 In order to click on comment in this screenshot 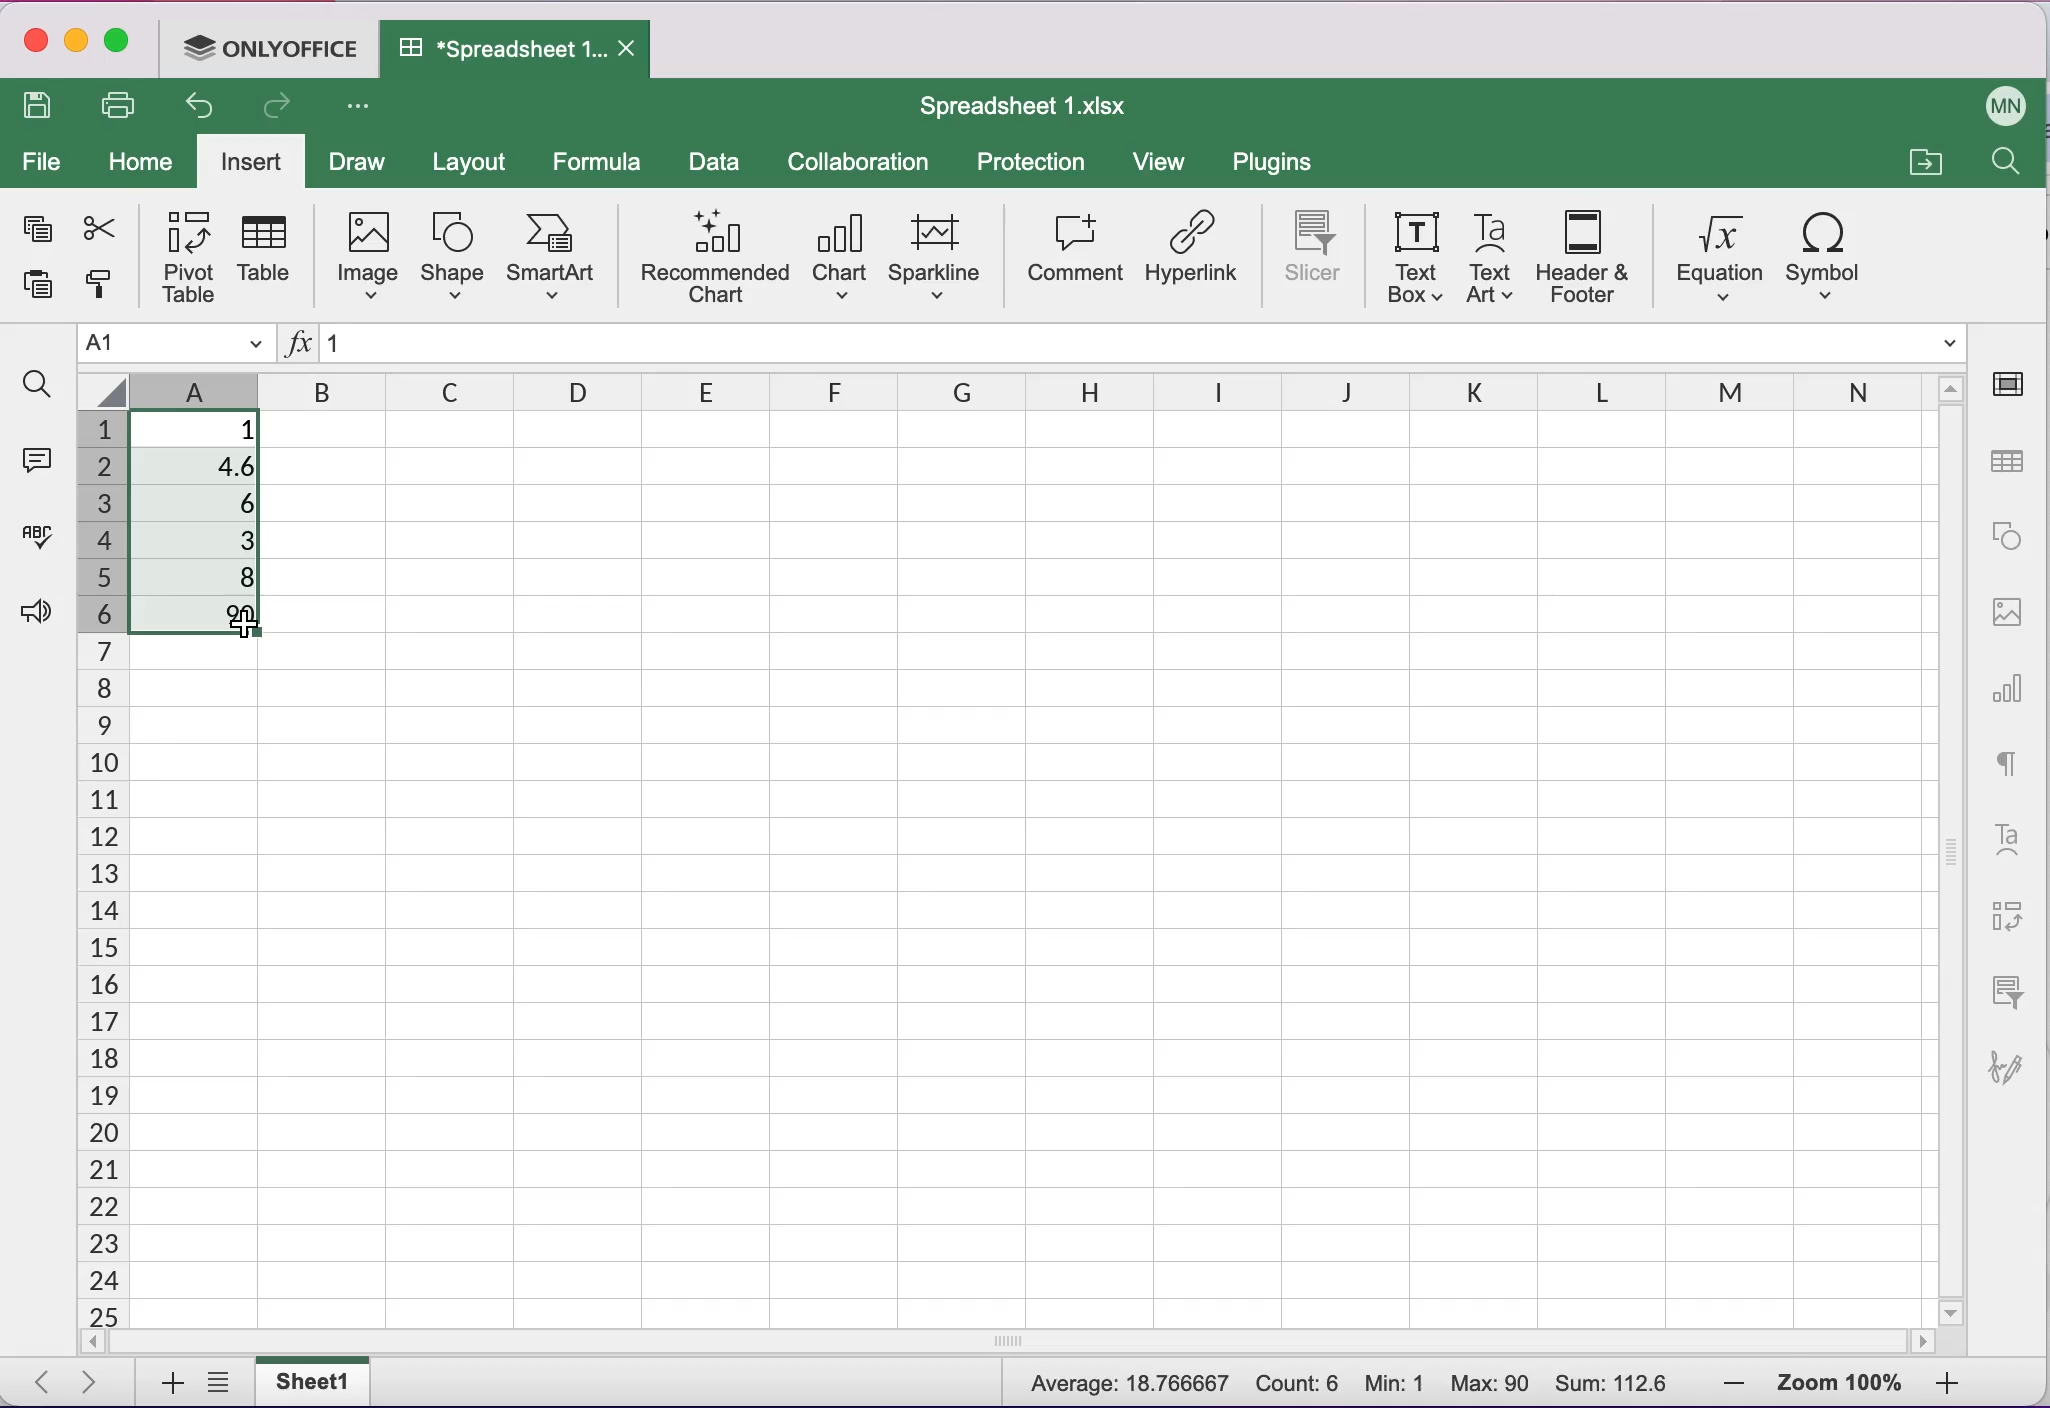, I will do `click(1074, 255)`.